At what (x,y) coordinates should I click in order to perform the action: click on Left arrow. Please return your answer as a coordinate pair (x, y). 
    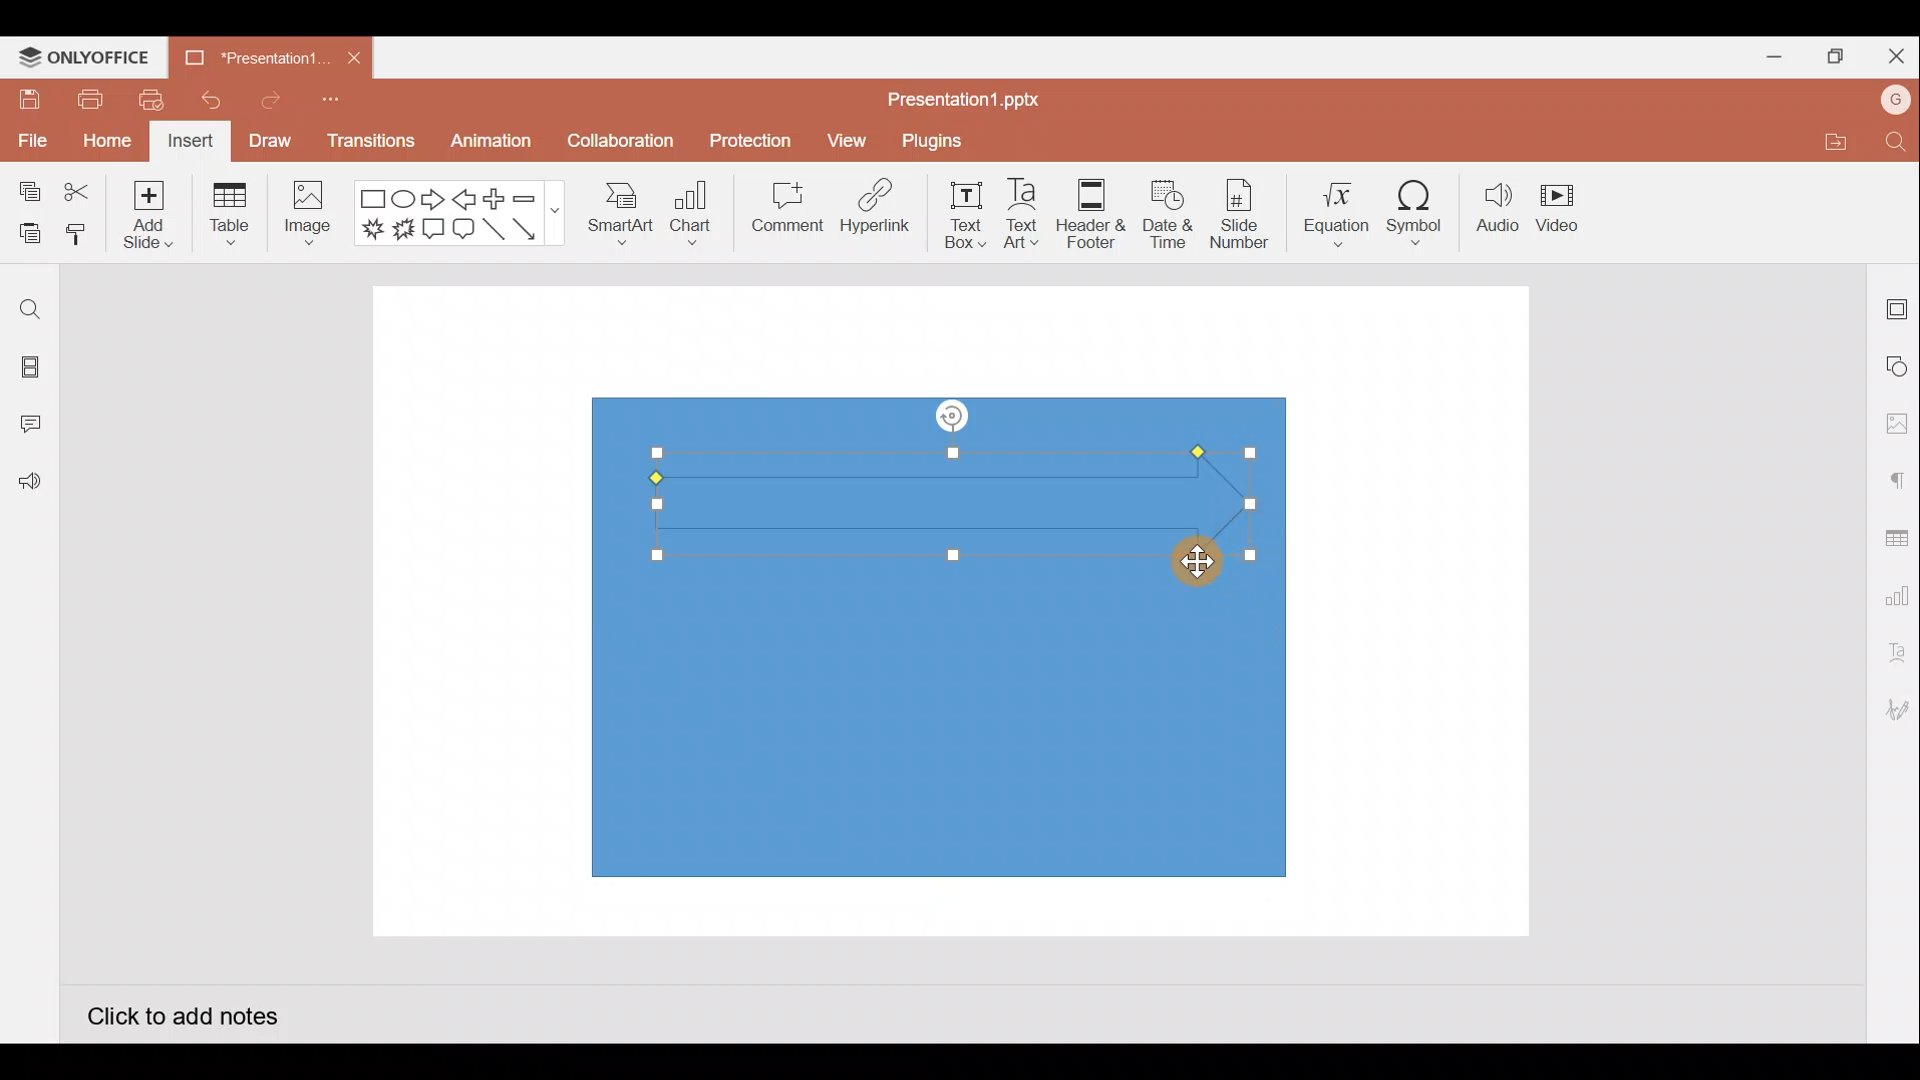
    Looking at the image, I should click on (466, 199).